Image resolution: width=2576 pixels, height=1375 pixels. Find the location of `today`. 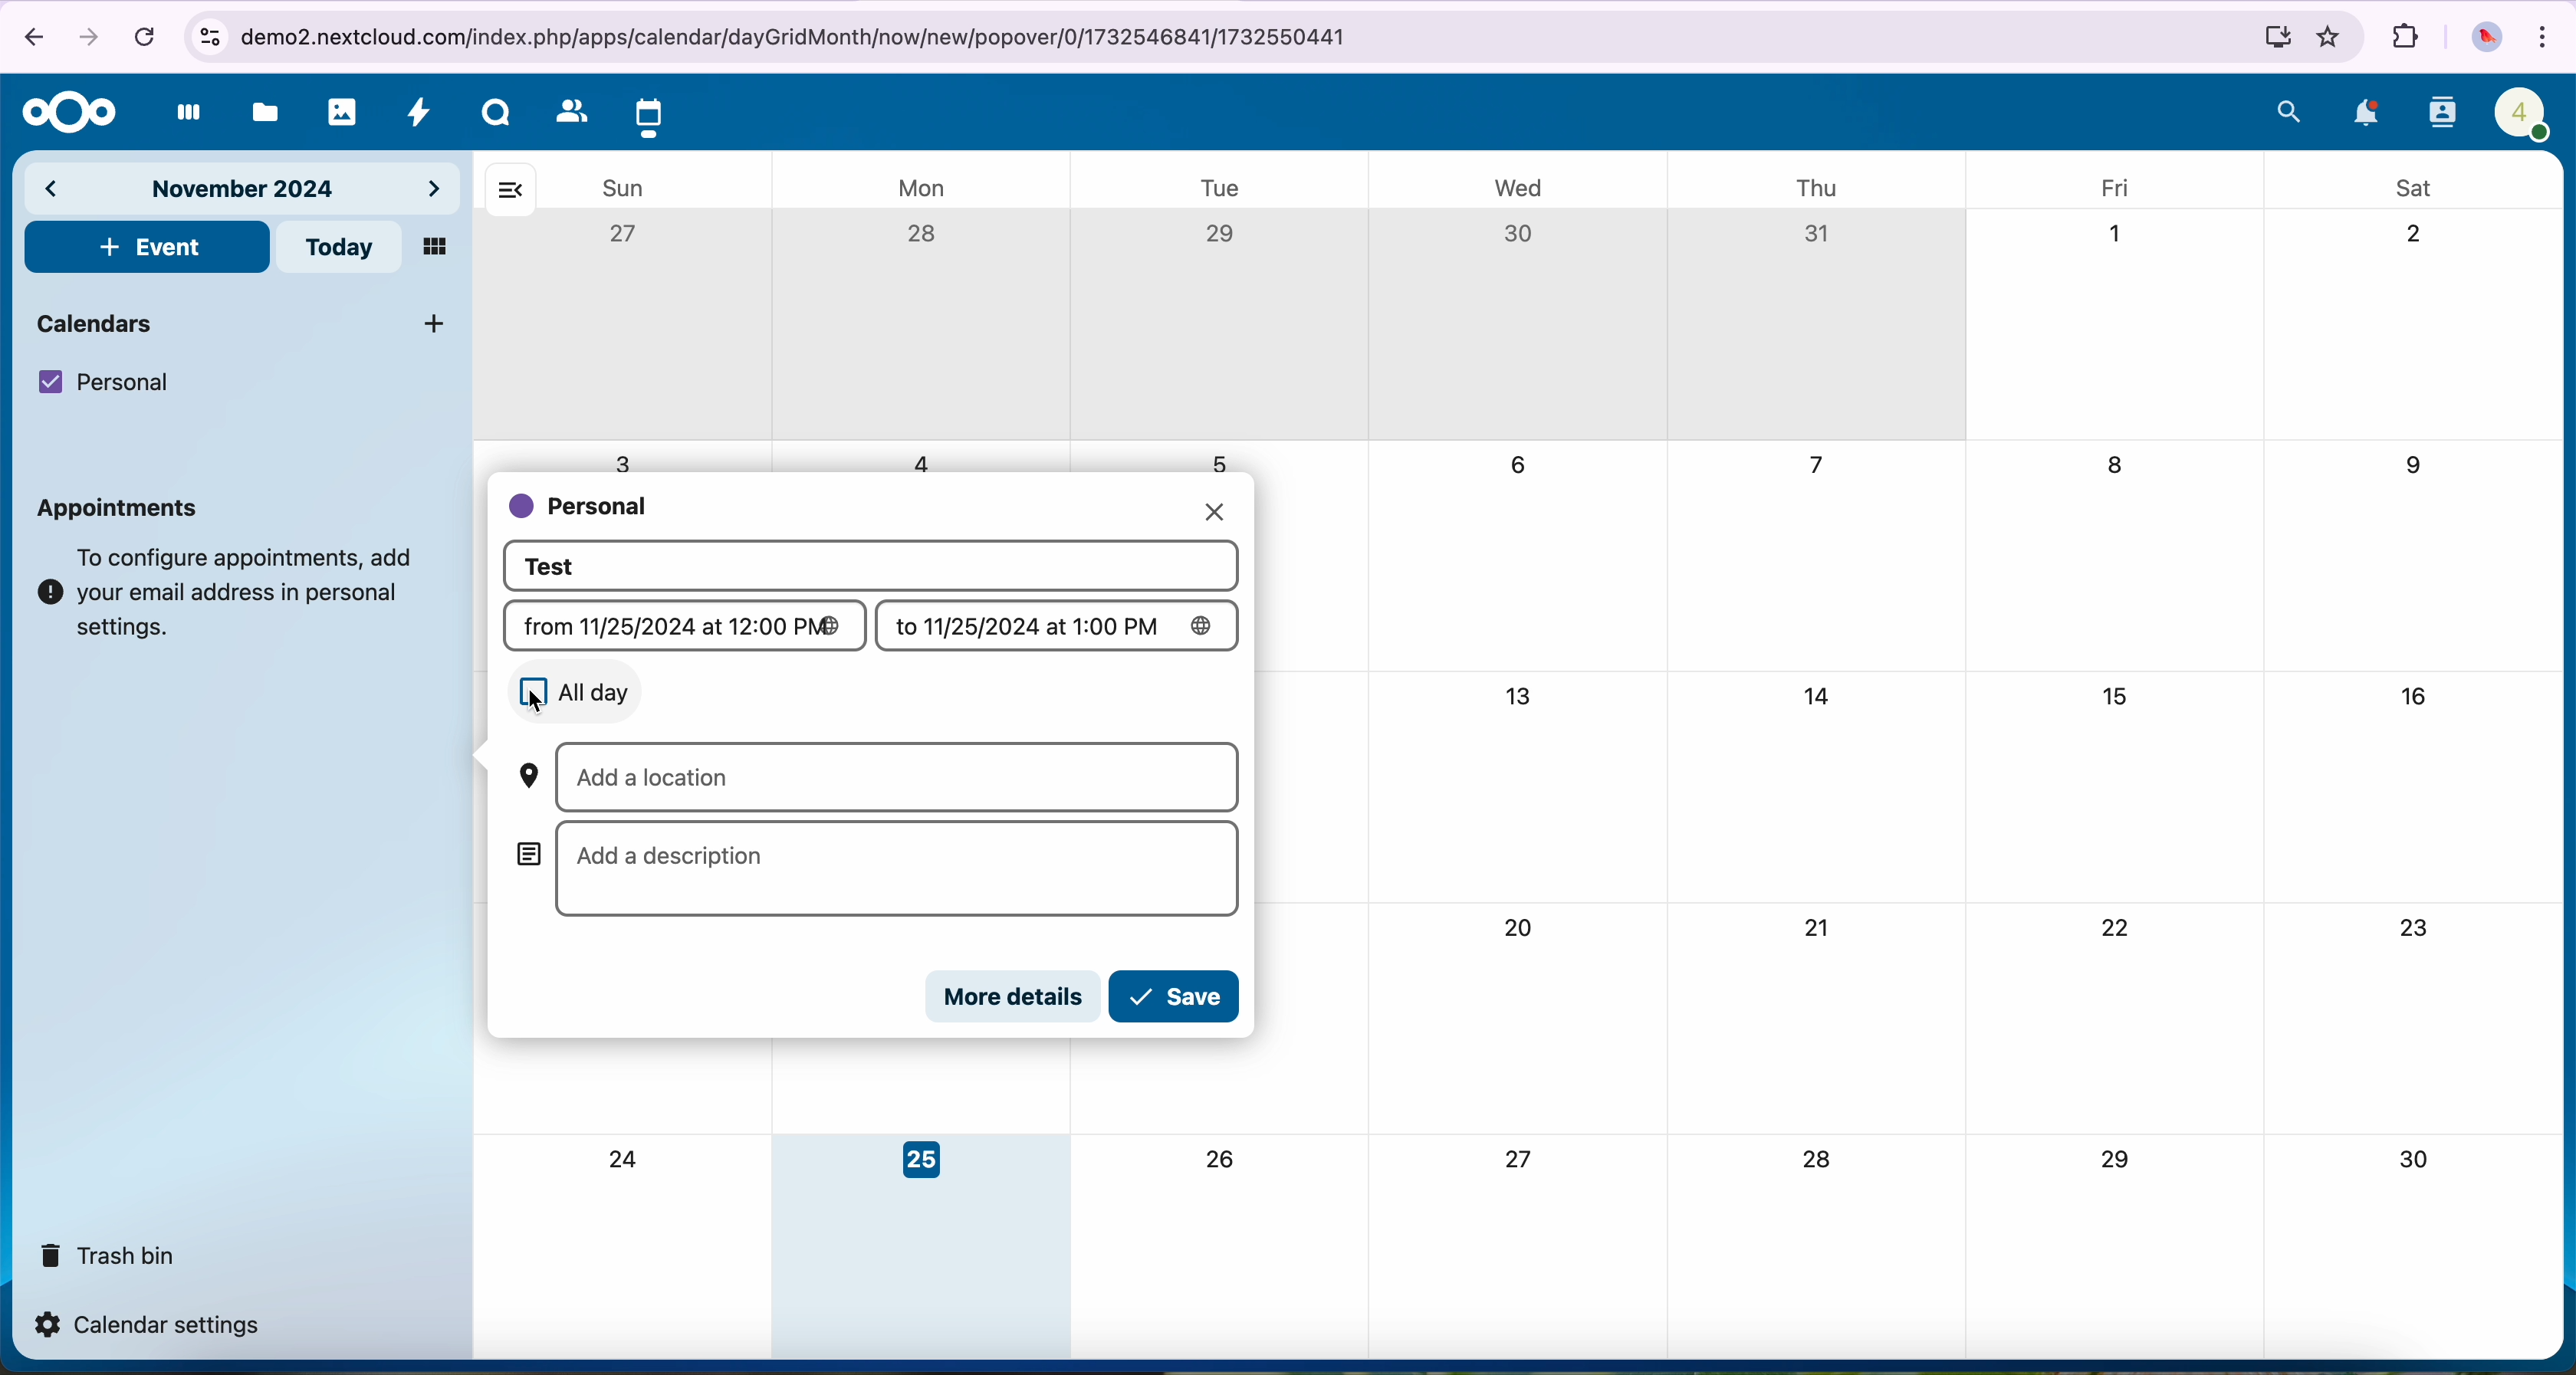

today is located at coordinates (338, 248).